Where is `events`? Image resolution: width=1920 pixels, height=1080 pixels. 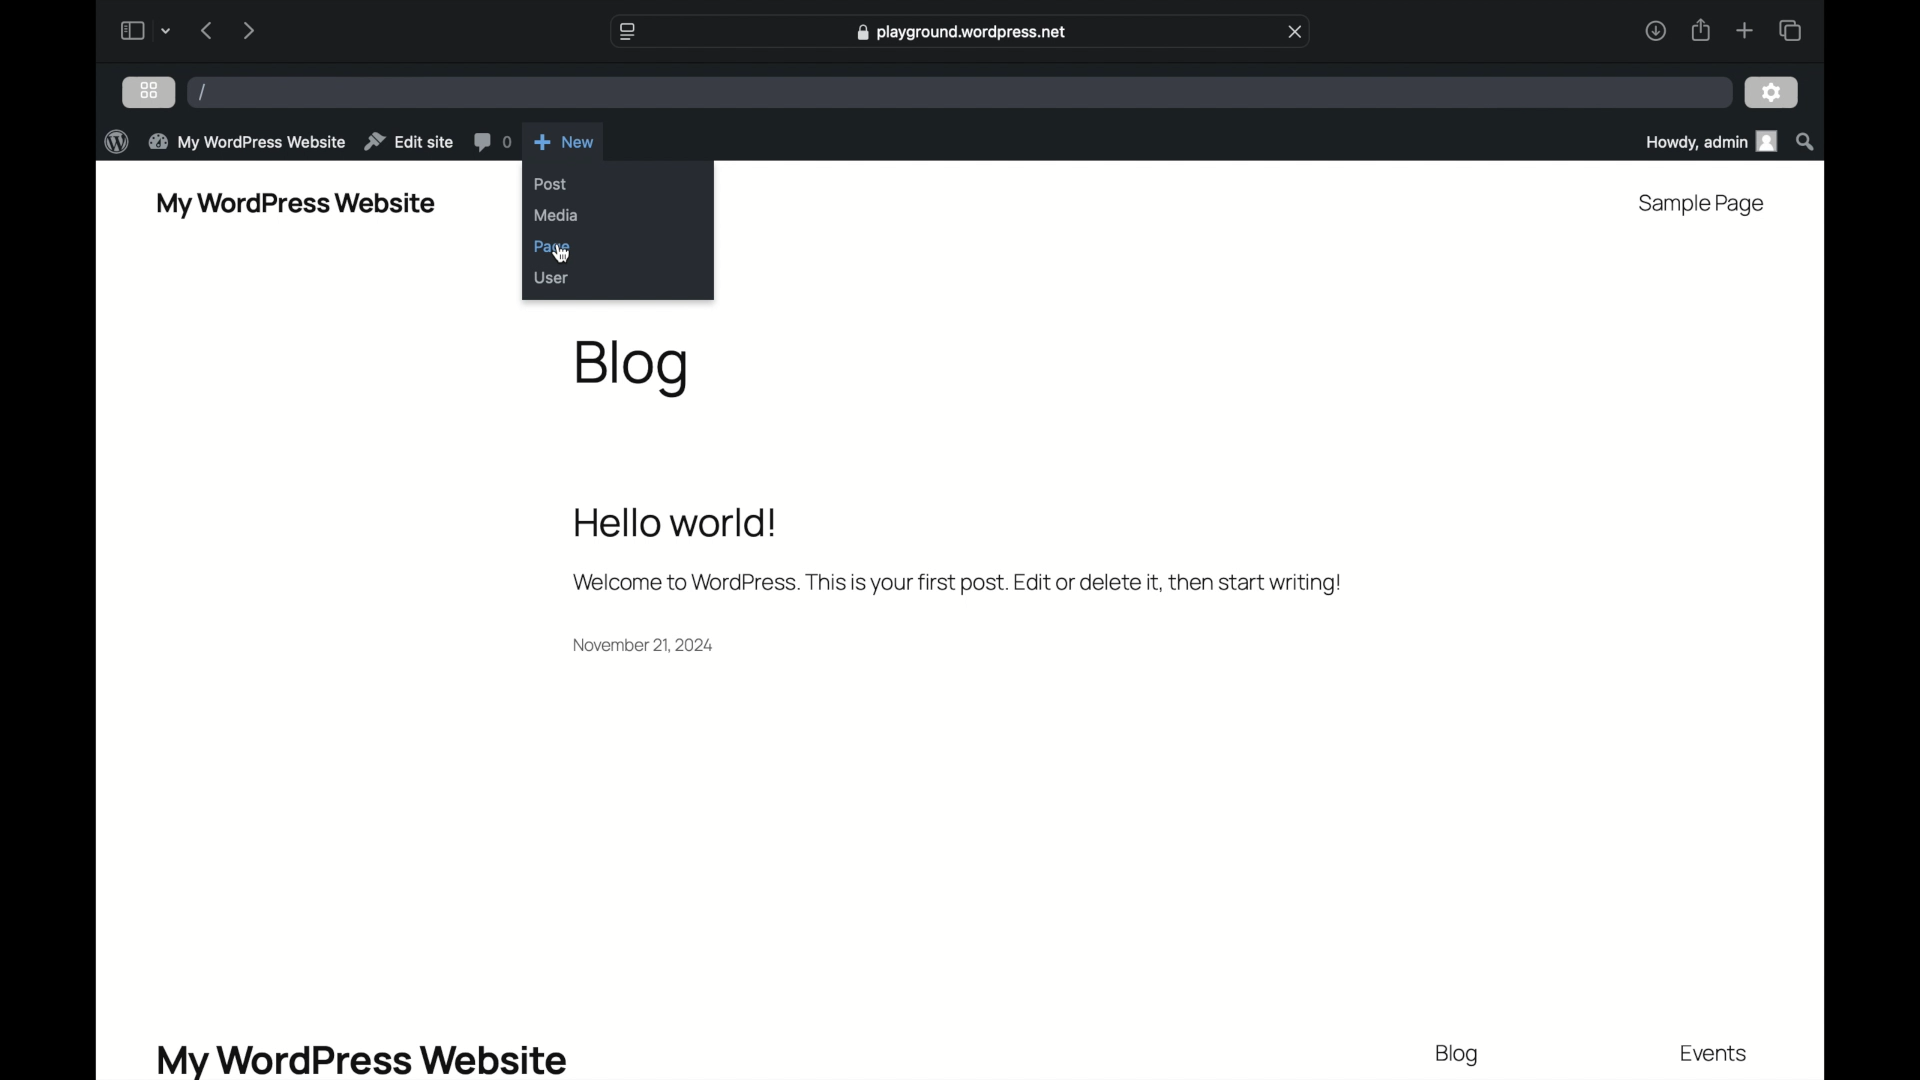 events is located at coordinates (1714, 1055).